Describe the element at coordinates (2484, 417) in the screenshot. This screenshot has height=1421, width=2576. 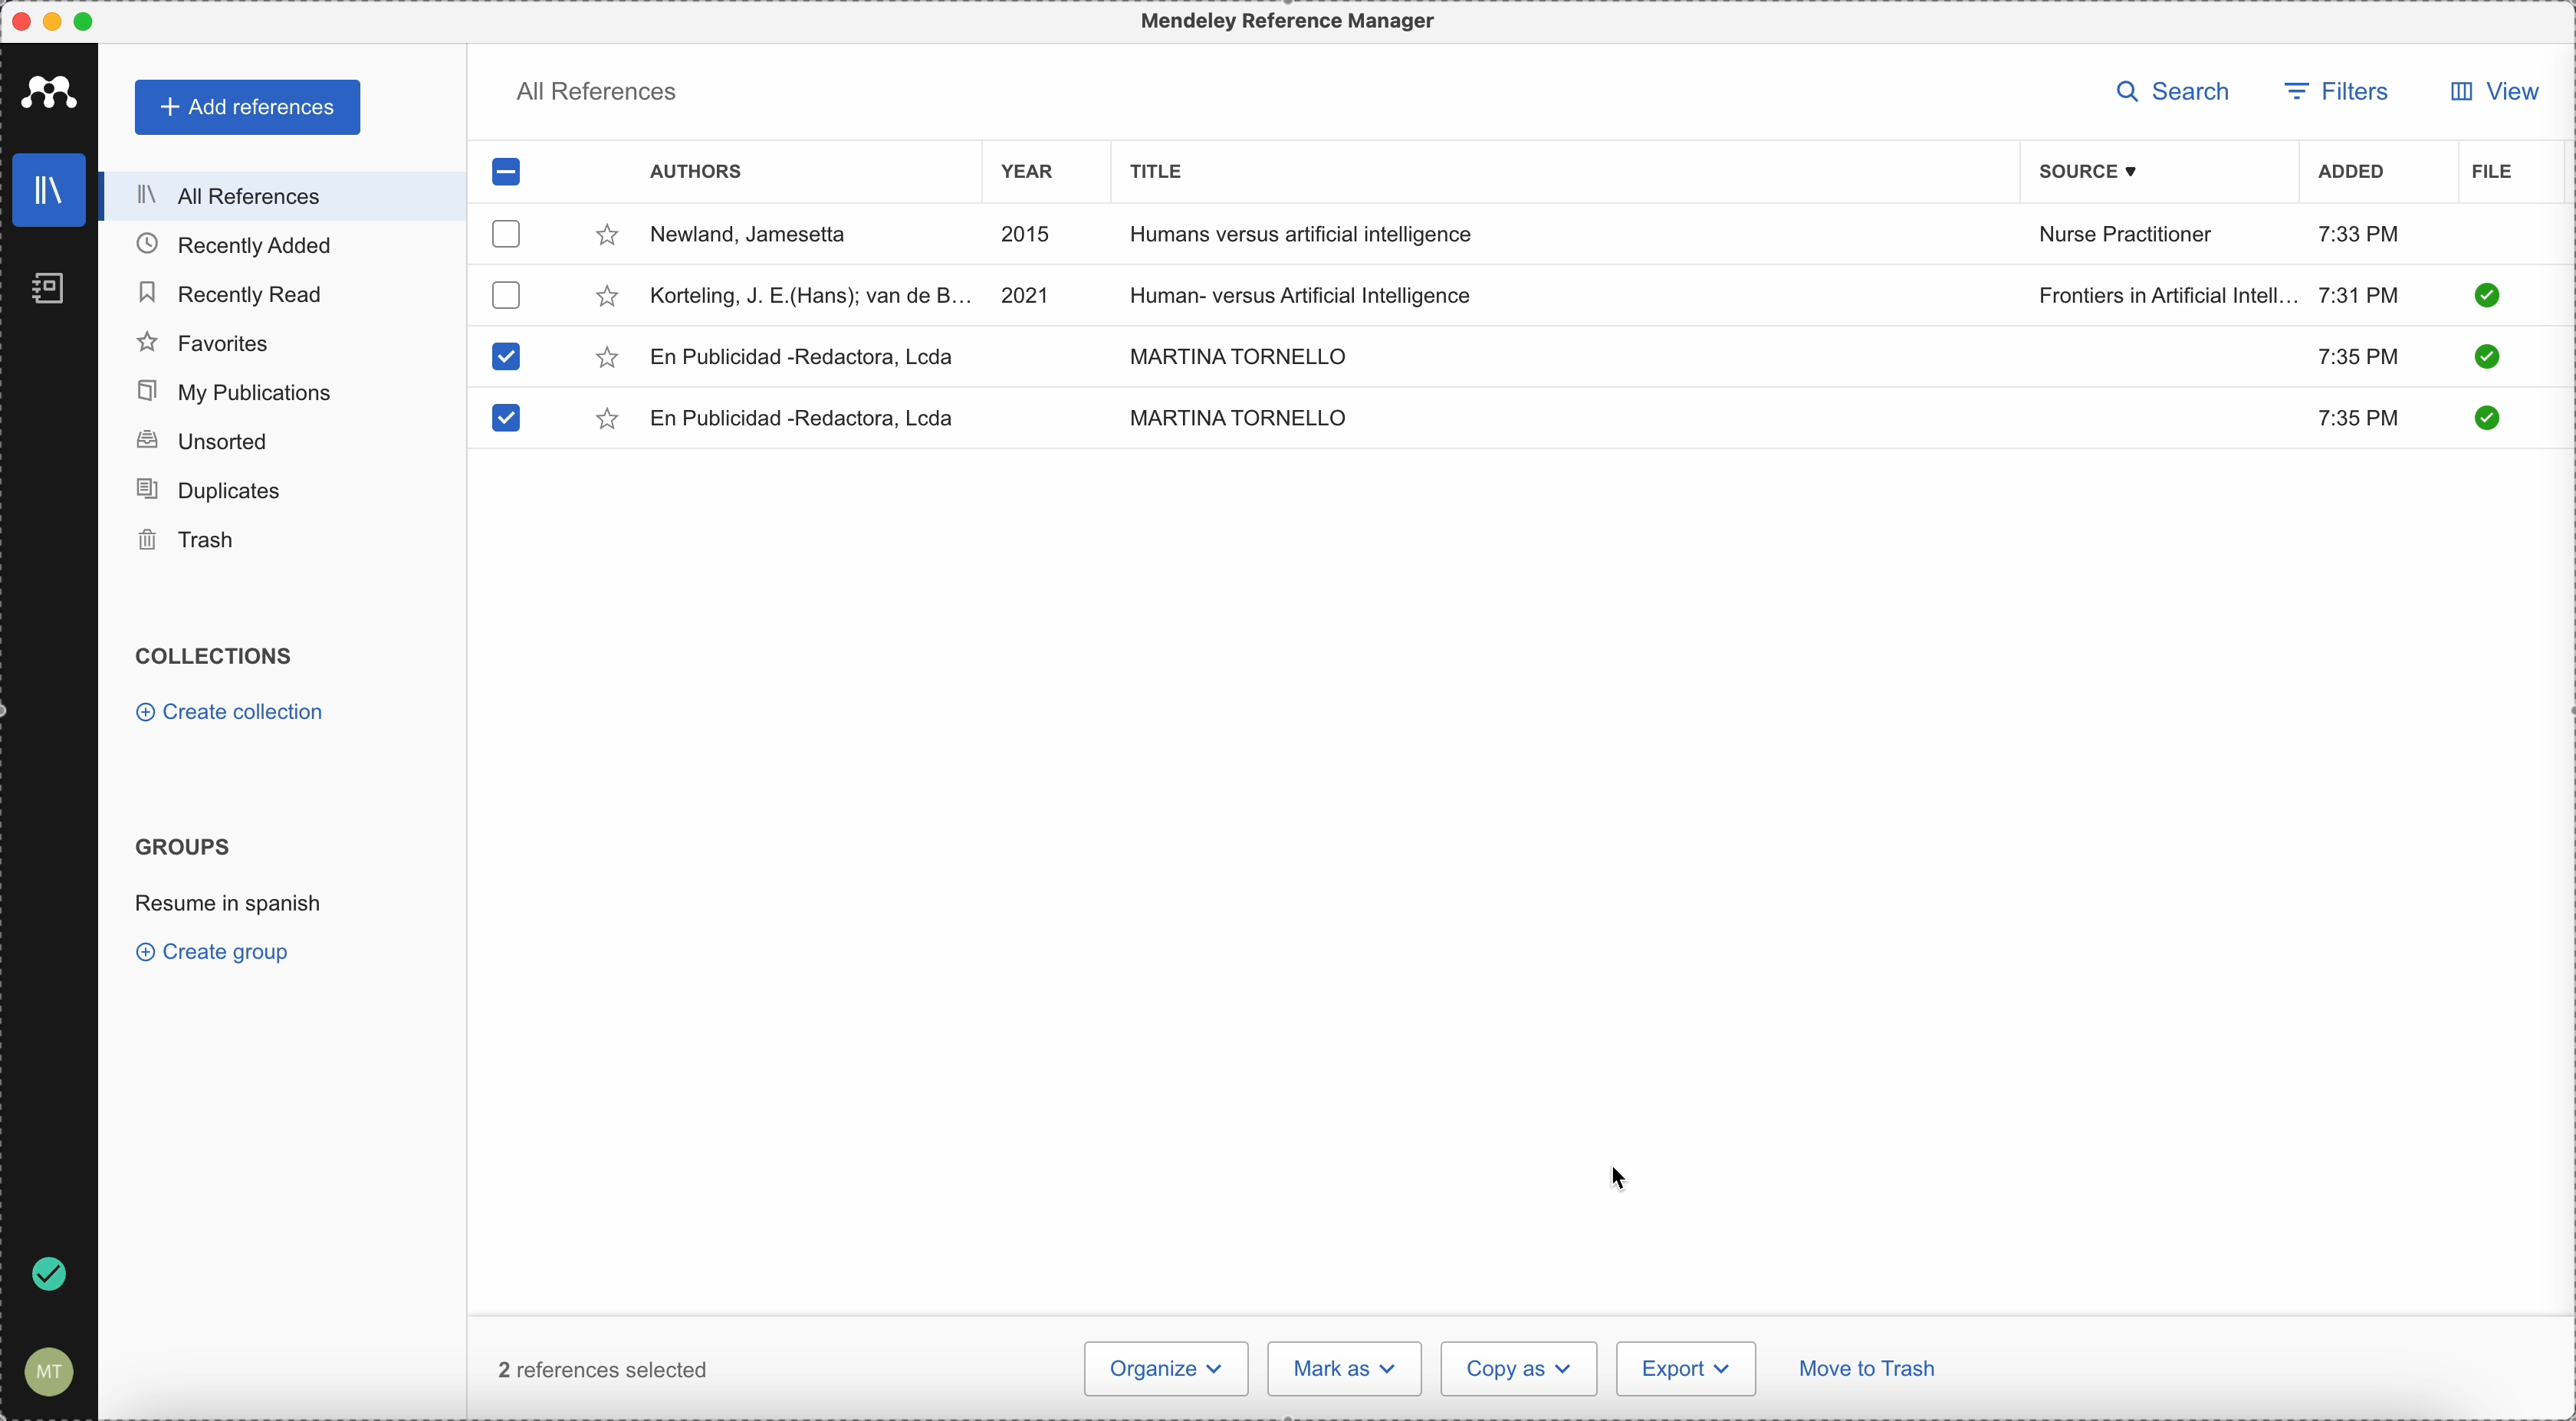
I see `check it` at that location.